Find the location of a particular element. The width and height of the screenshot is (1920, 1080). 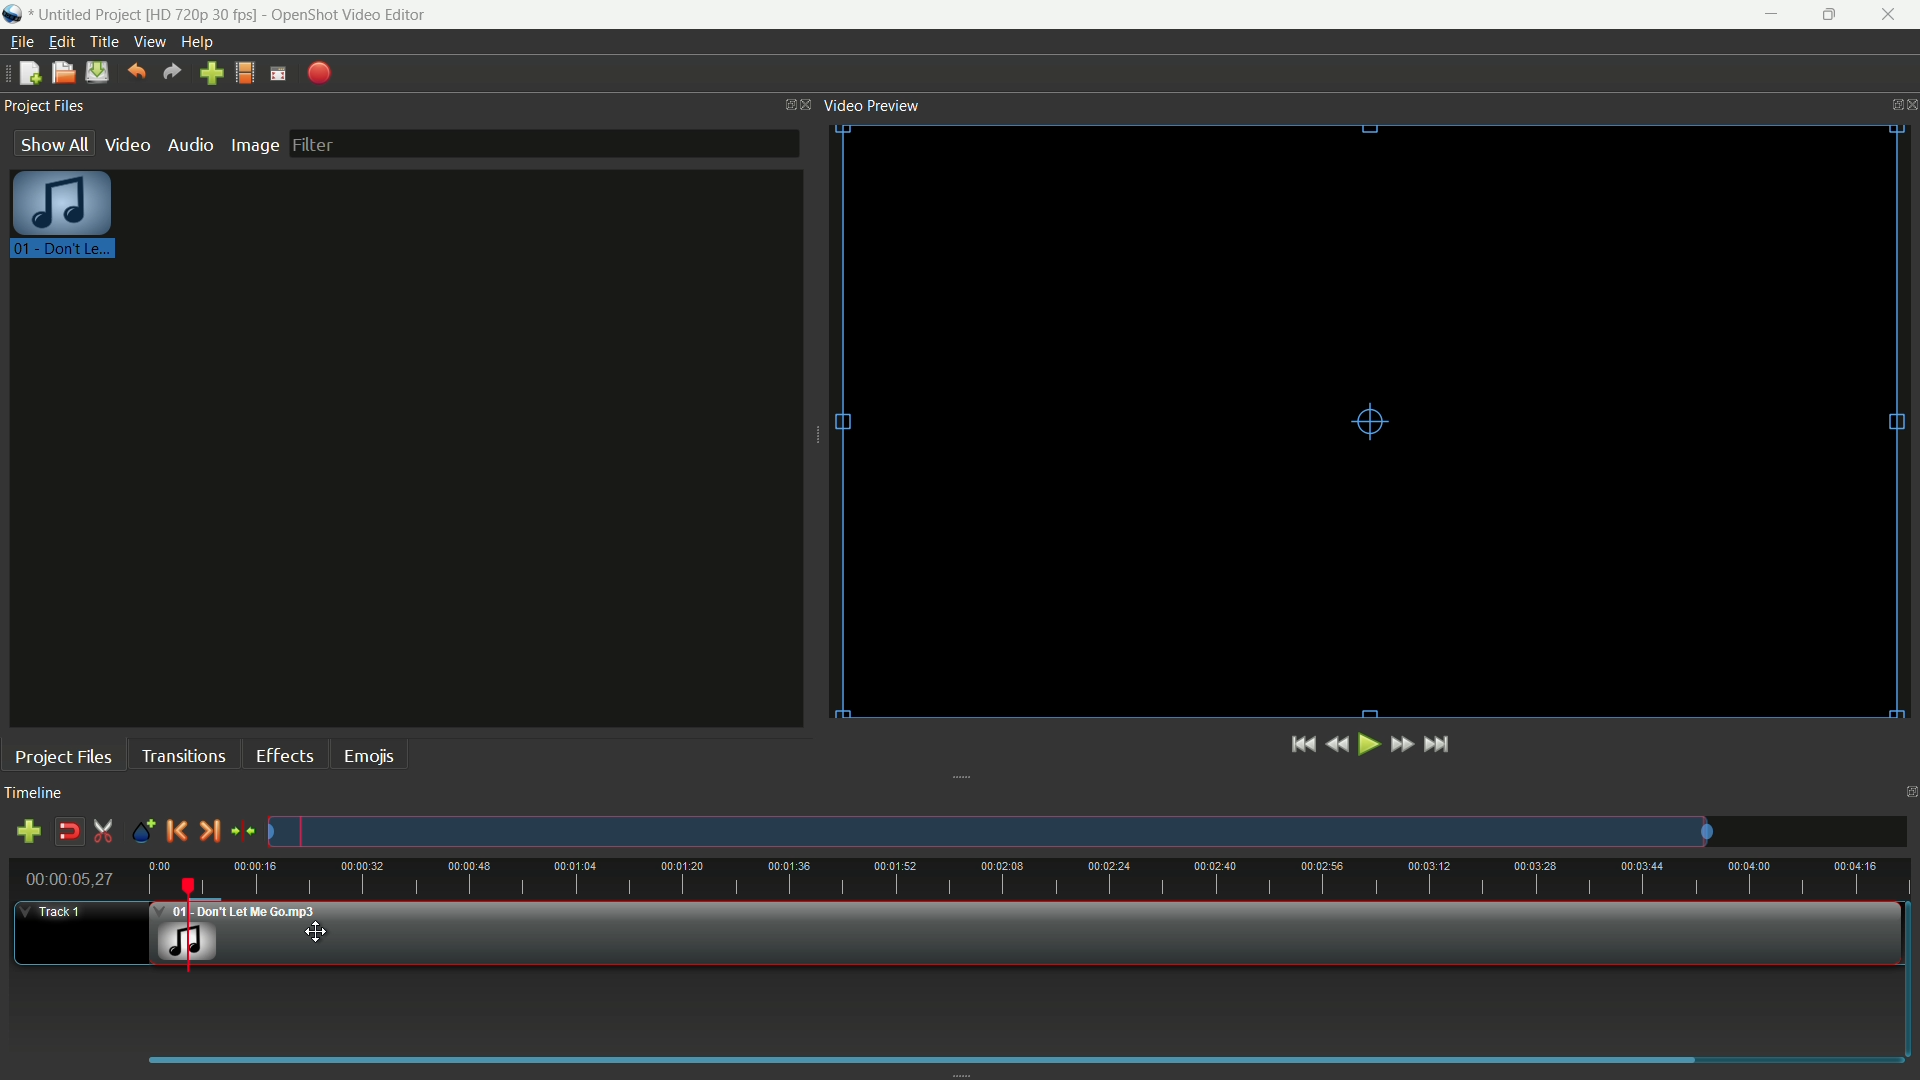

project name is located at coordinates (91, 15).